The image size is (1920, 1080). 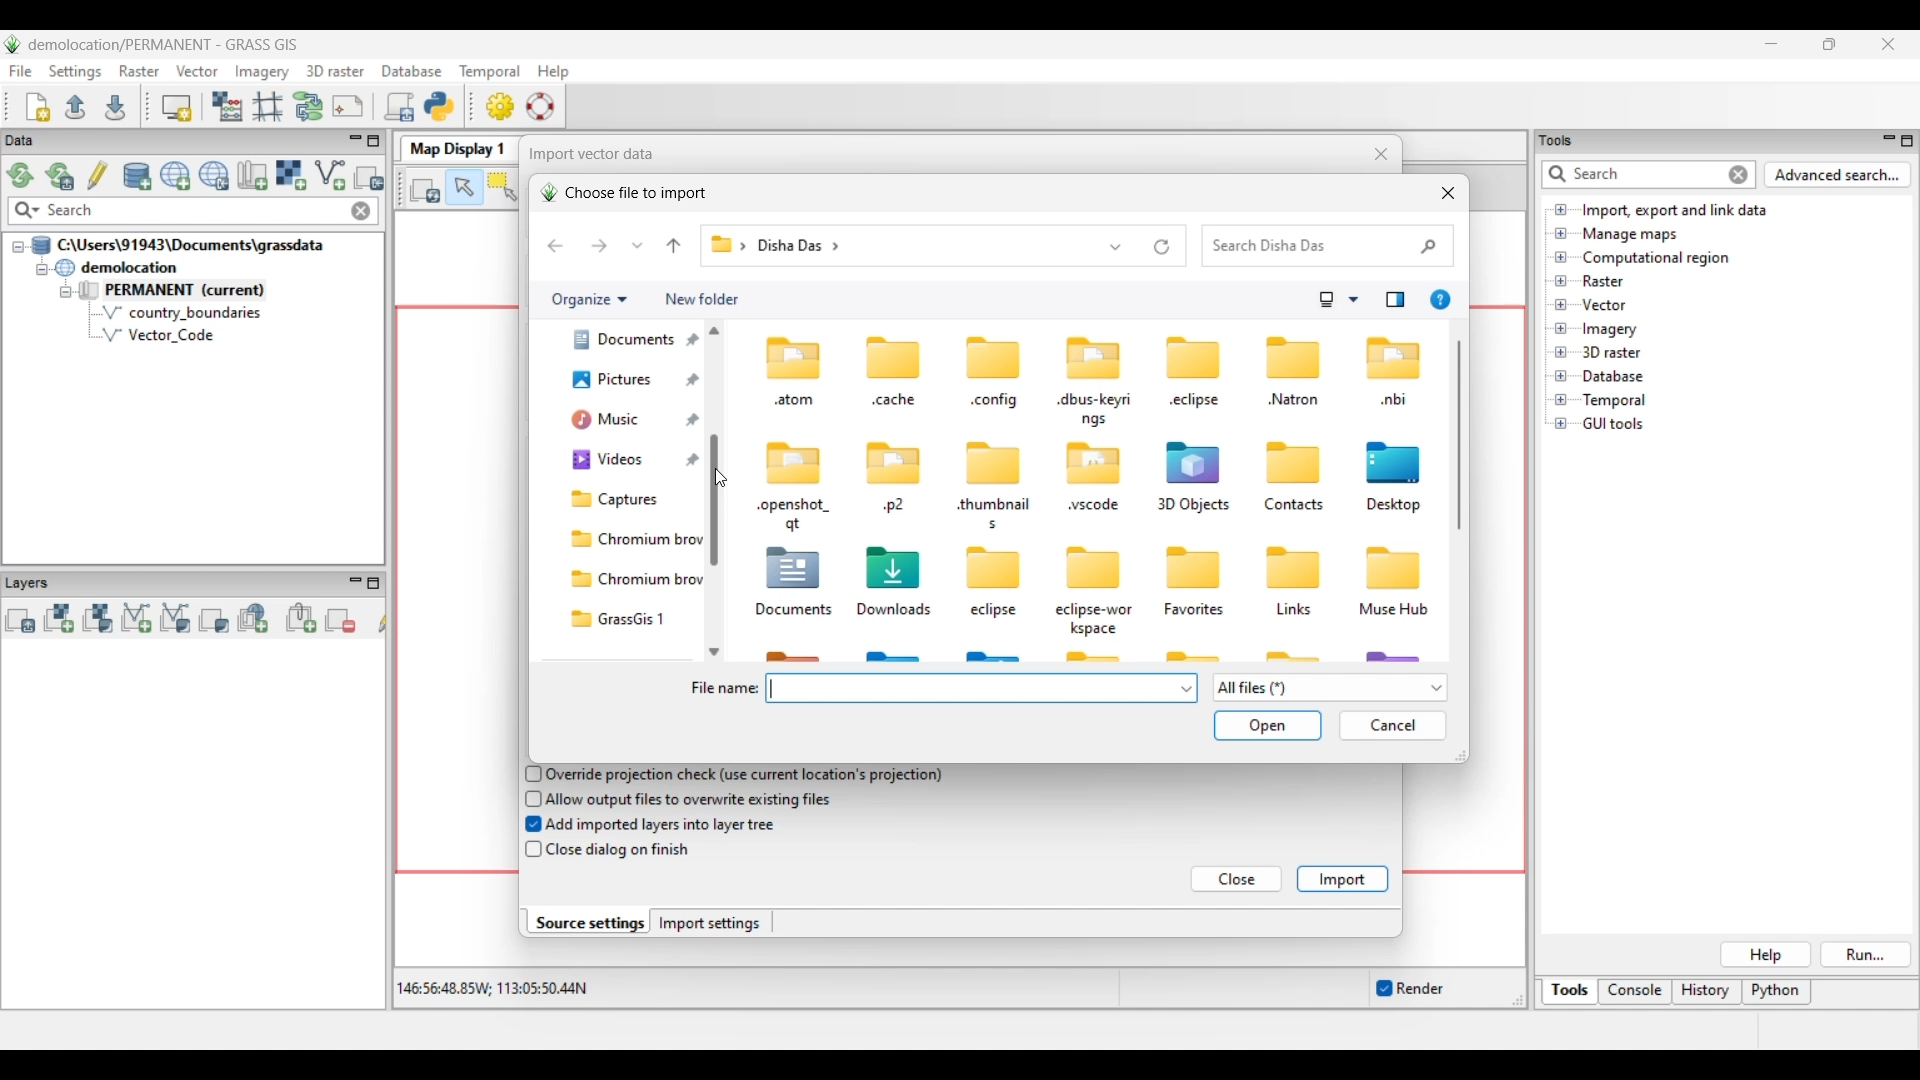 I want to click on Current/Gallery folder, so click(x=618, y=387).